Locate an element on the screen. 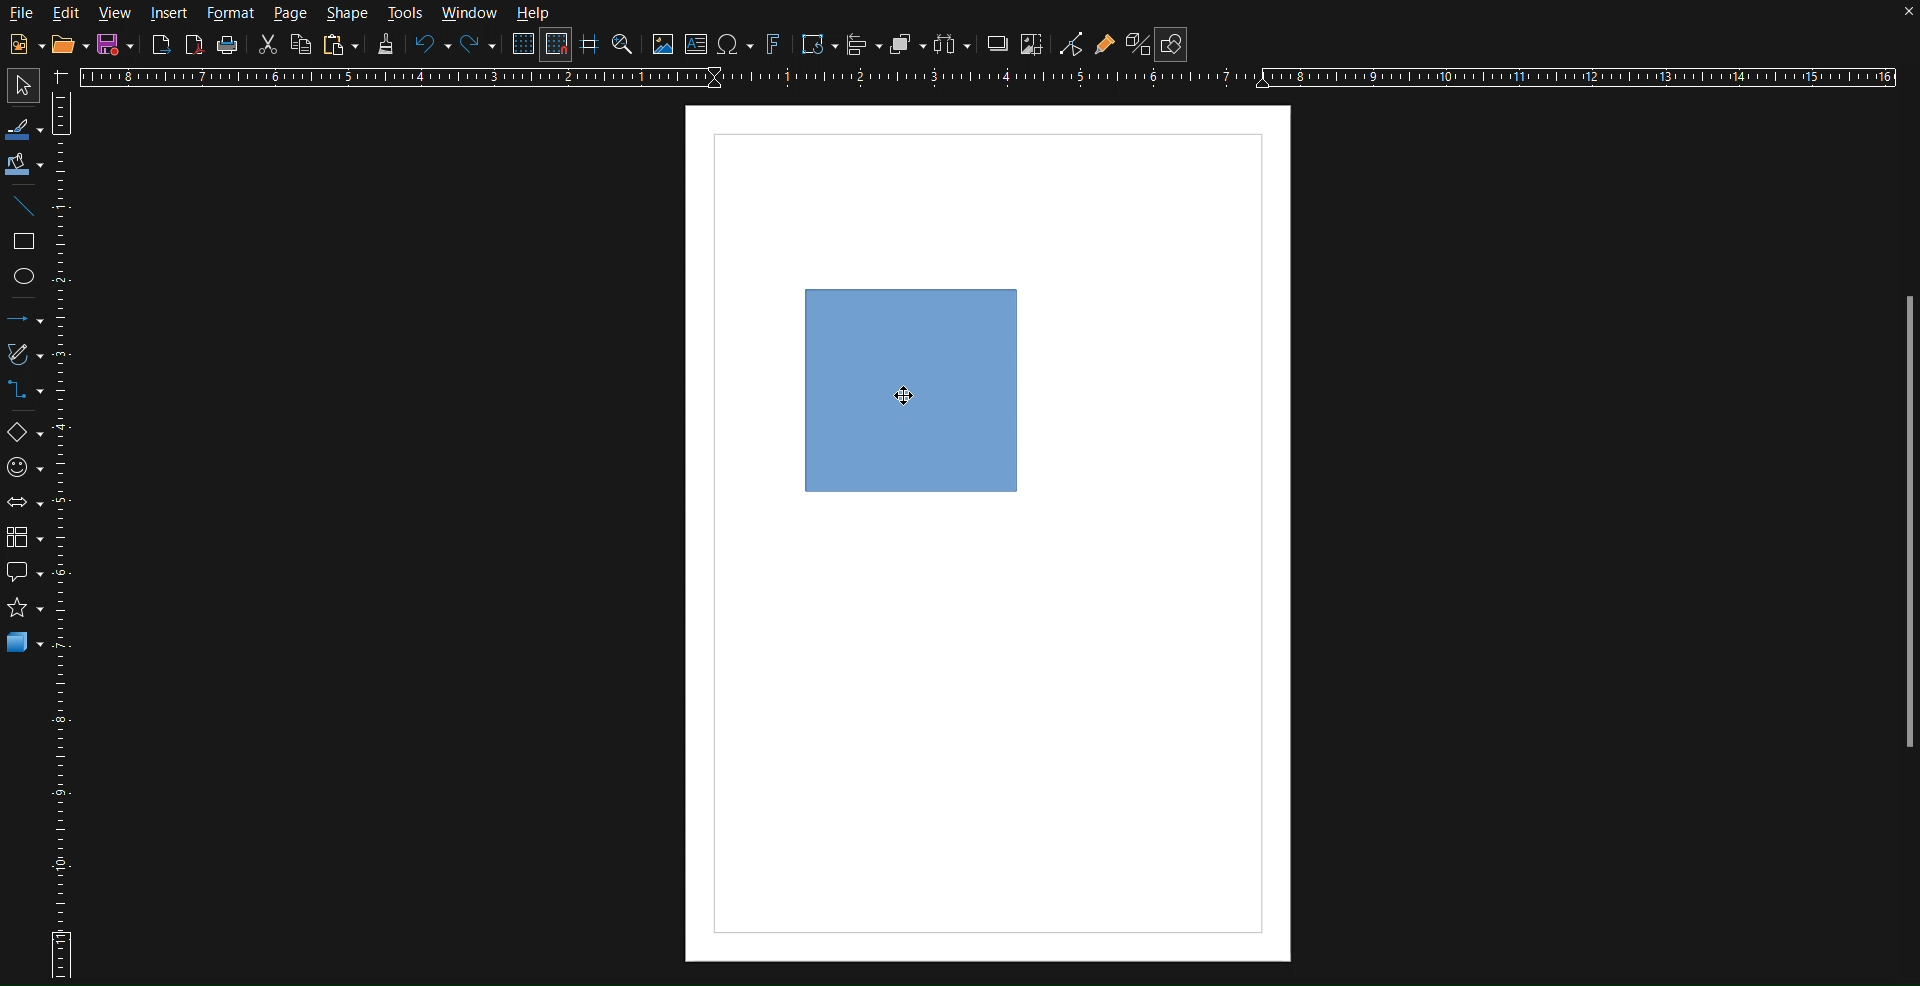 Image resolution: width=1920 pixels, height=986 pixels. Edit is located at coordinates (69, 13).